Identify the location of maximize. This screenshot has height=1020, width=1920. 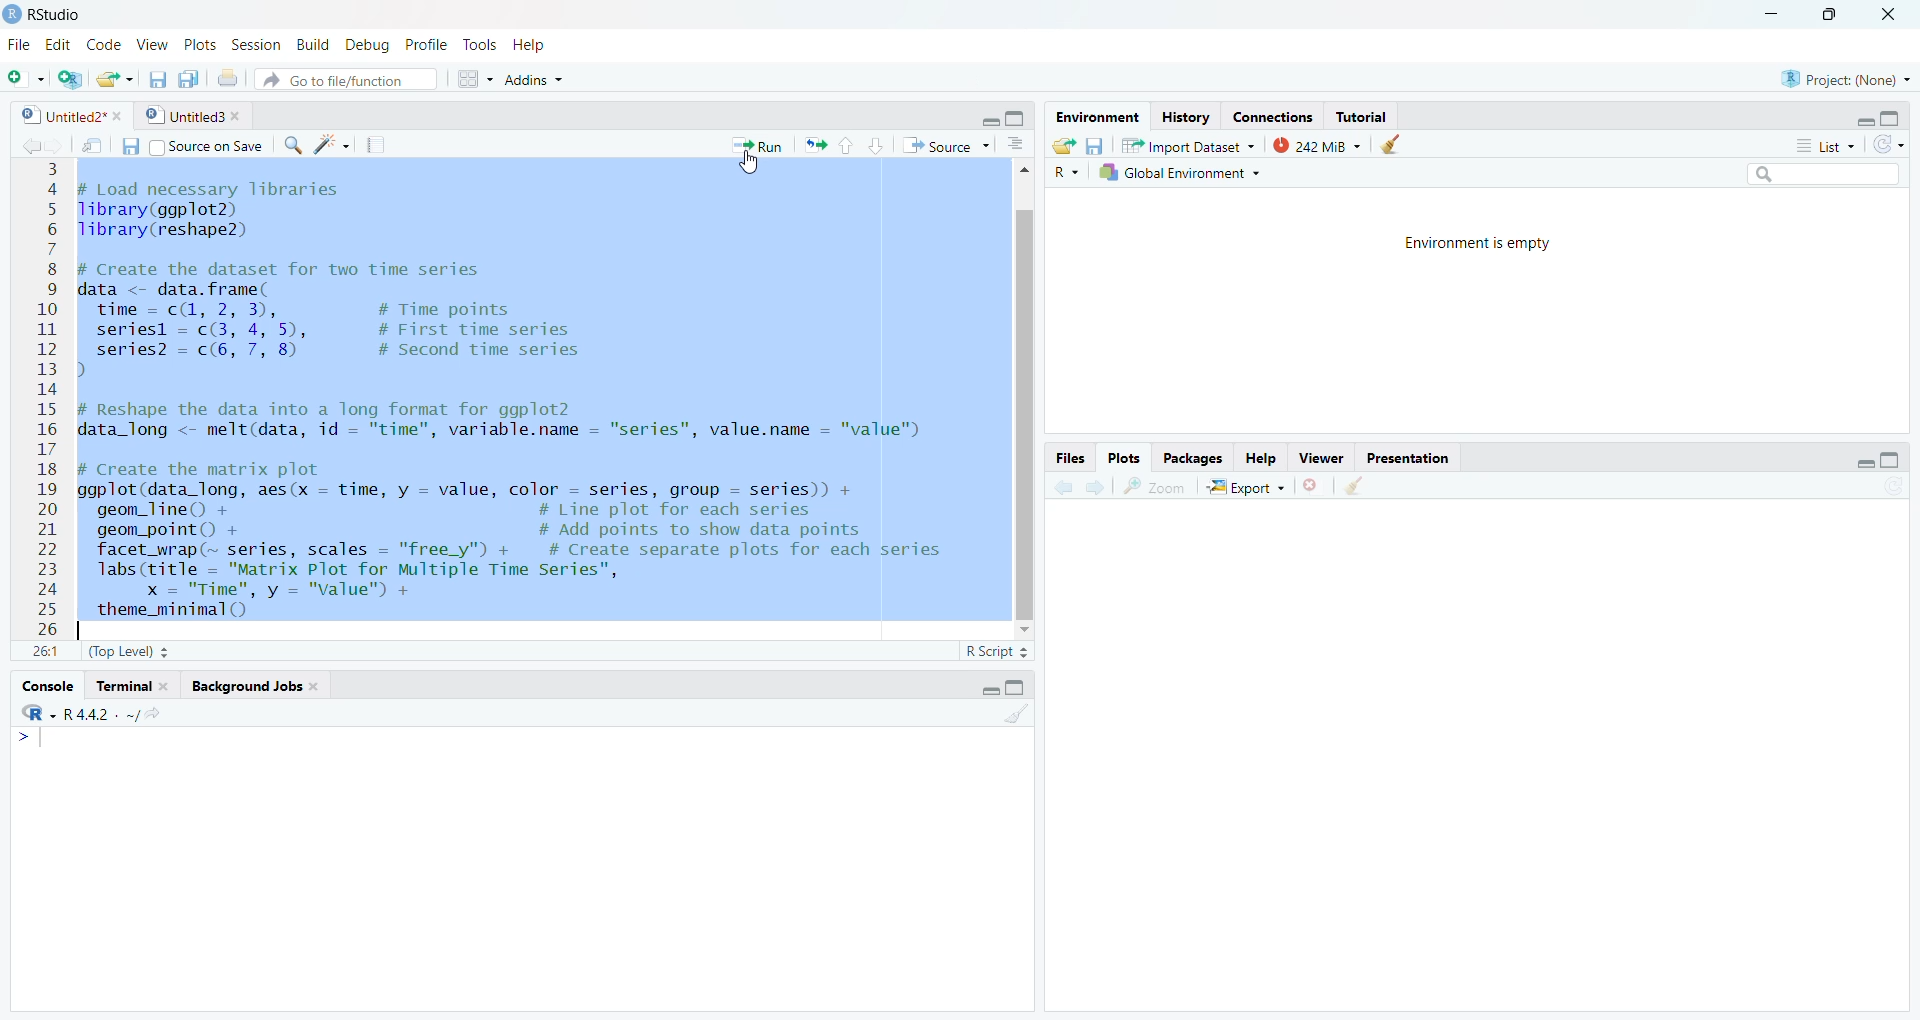
(1892, 460).